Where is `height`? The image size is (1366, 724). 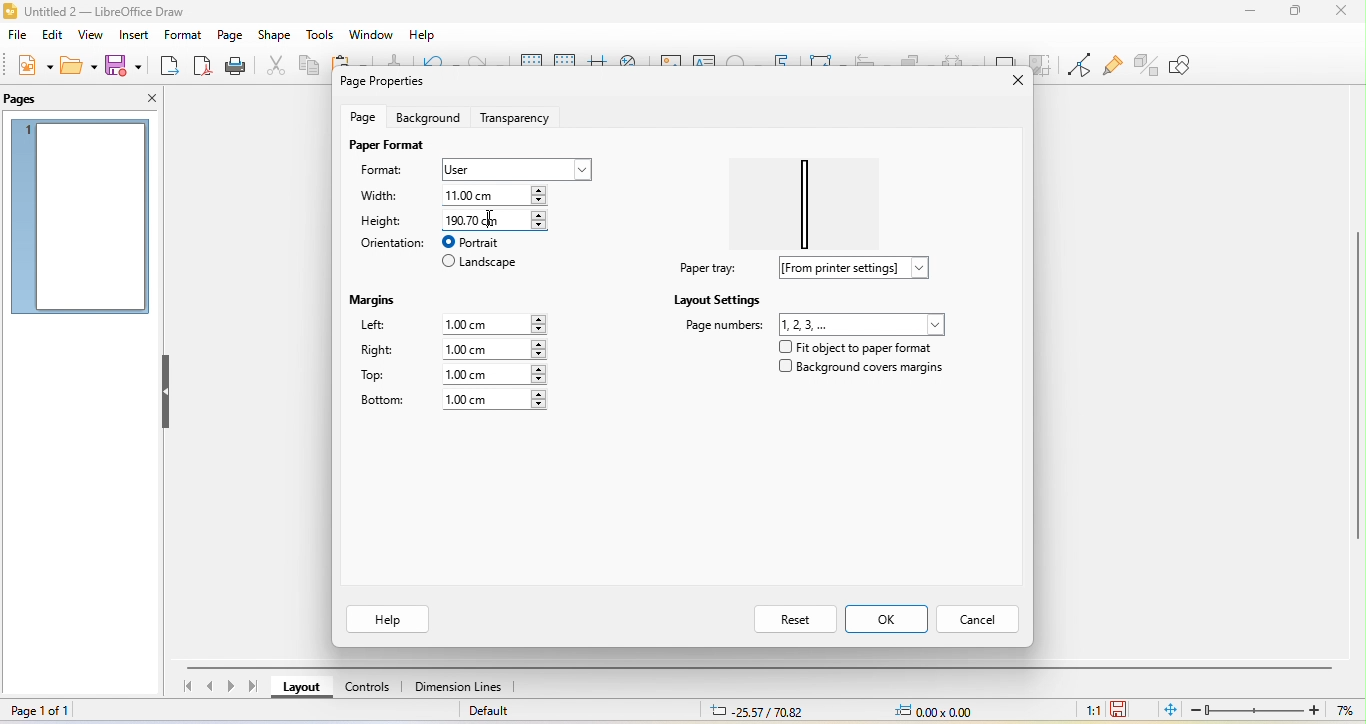
height is located at coordinates (383, 220).